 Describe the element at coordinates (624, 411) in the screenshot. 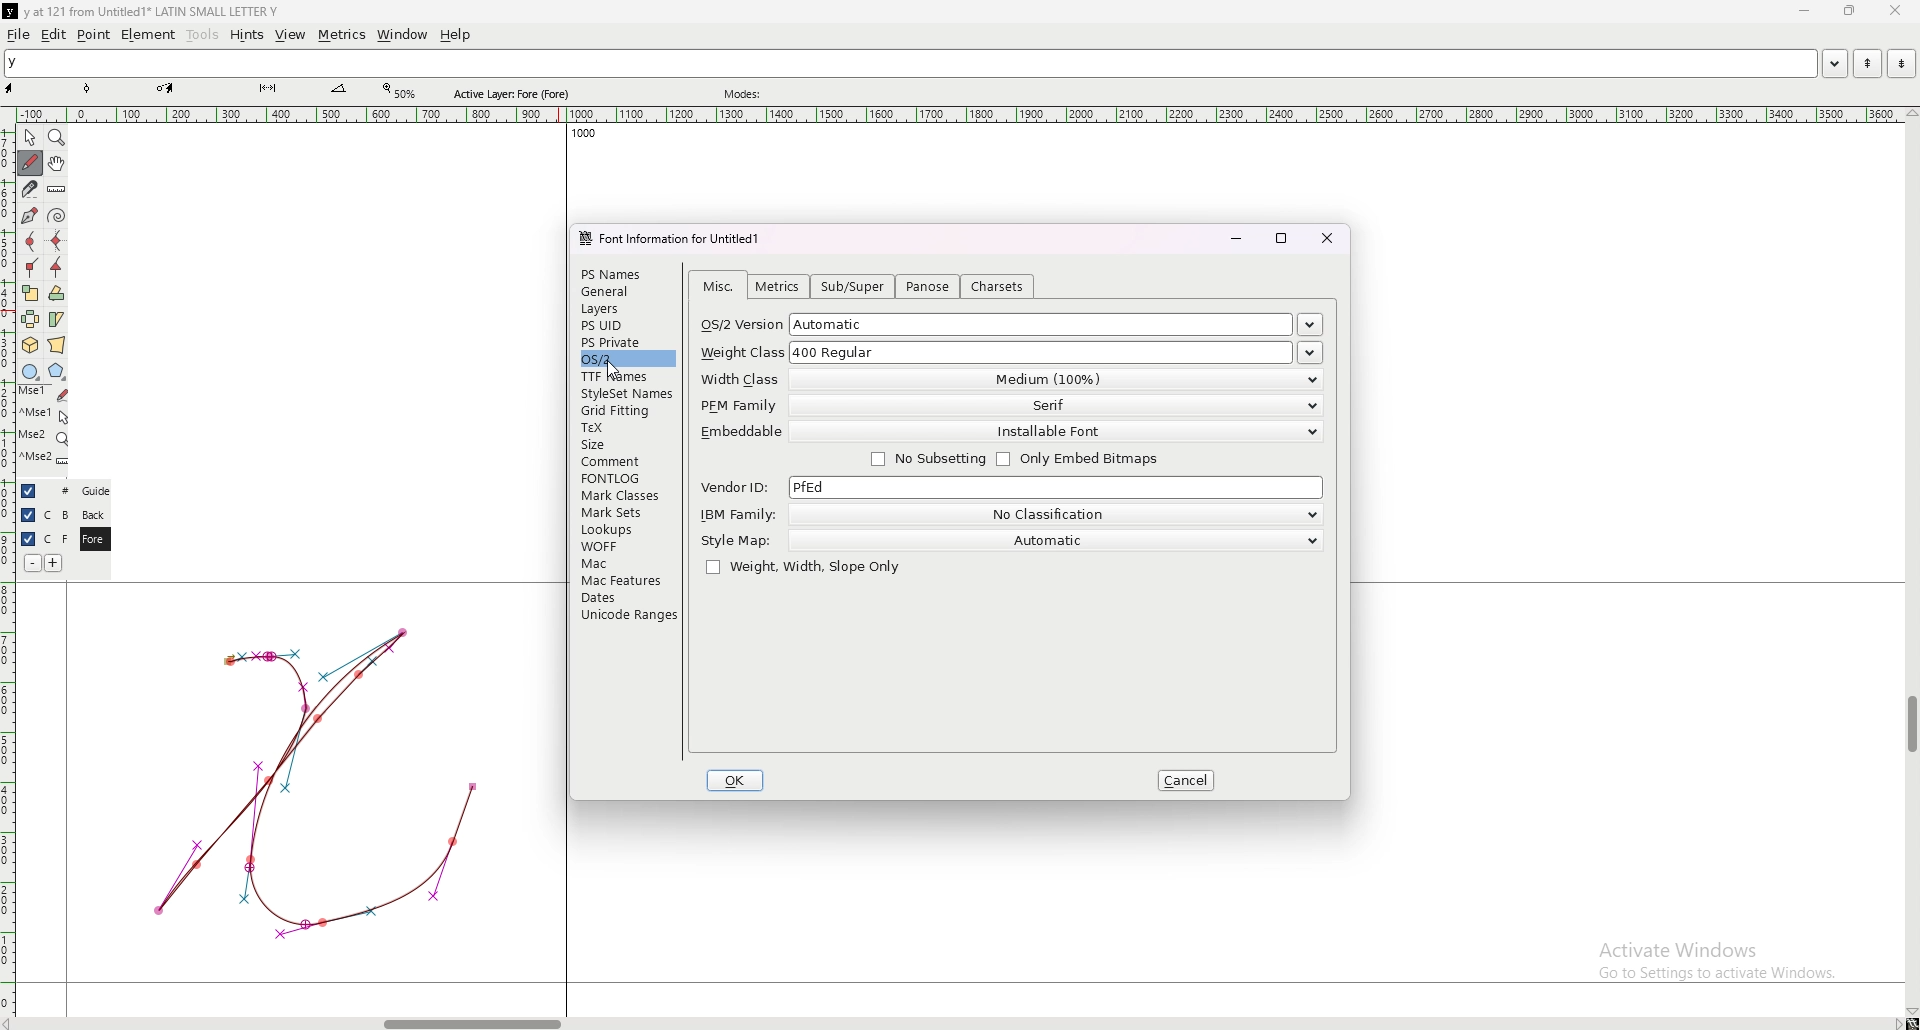

I see `grid fitting` at that location.